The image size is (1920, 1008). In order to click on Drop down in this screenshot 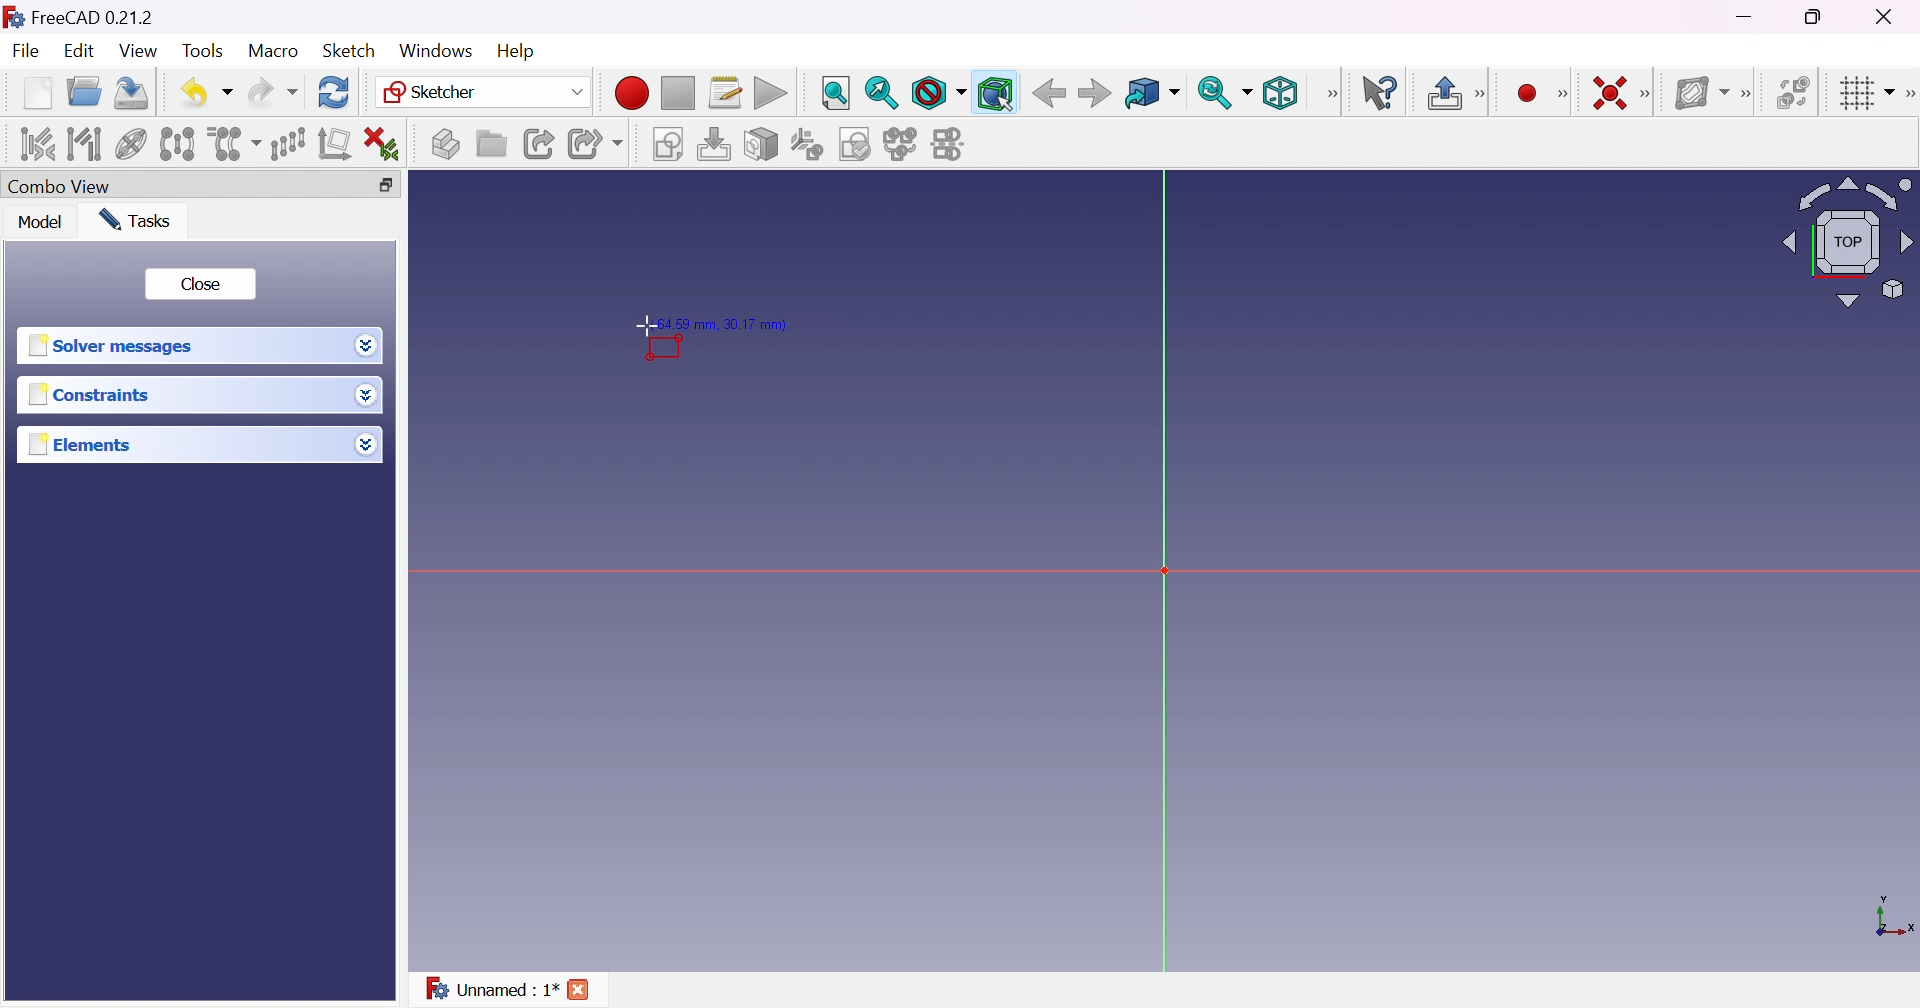, I will do `click(367, 445)`.